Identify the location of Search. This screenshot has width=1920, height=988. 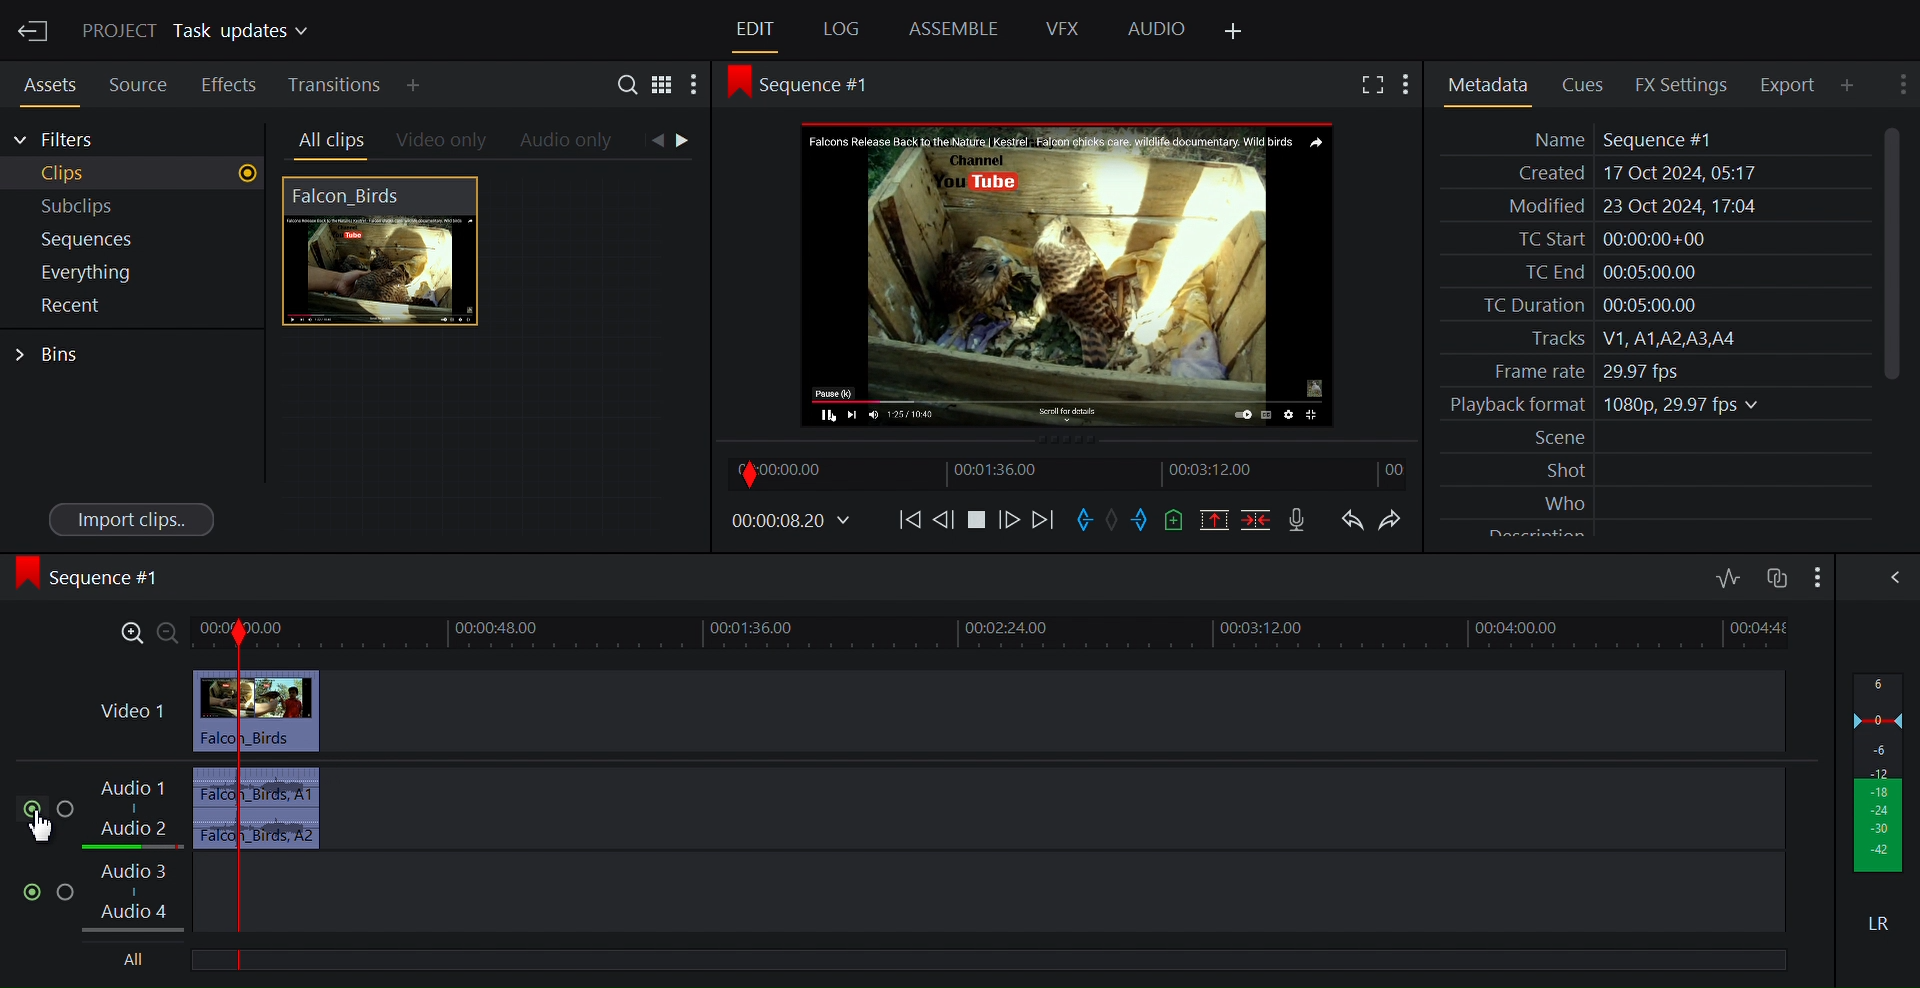
(631, 87).